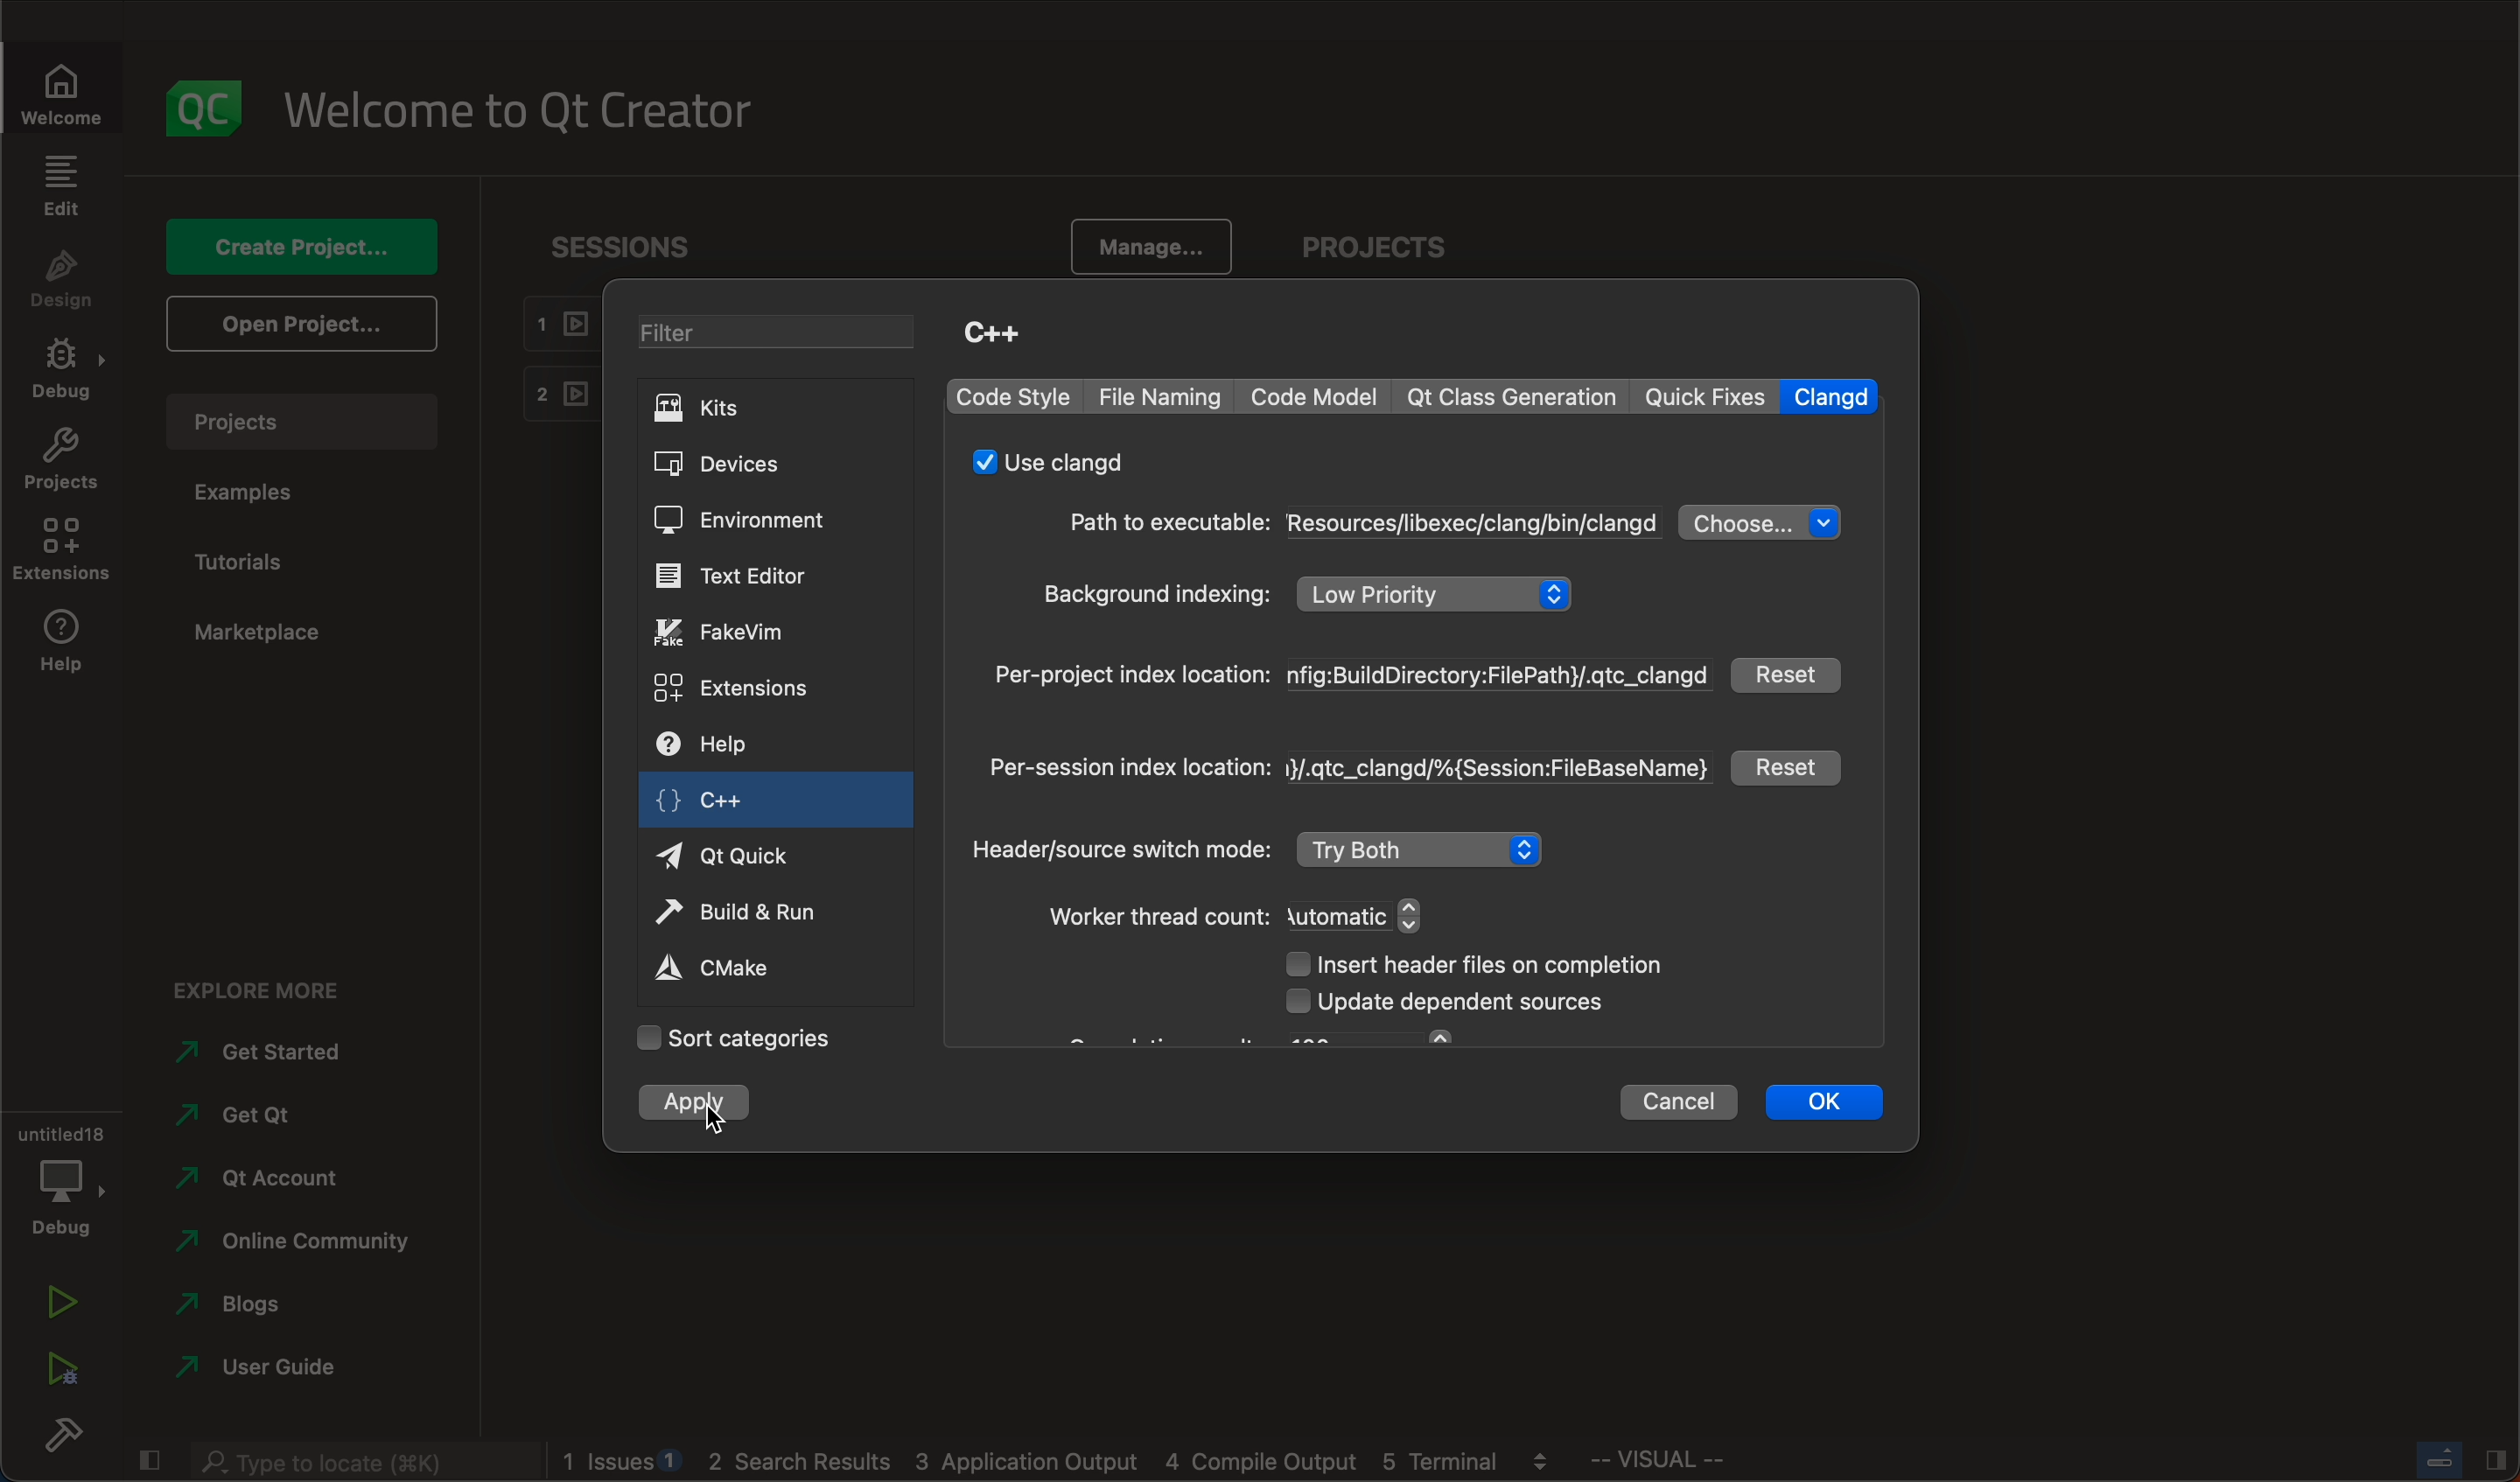 This screenshot has height=1482, width=2520. I want to click on projects, so click(306, 421).